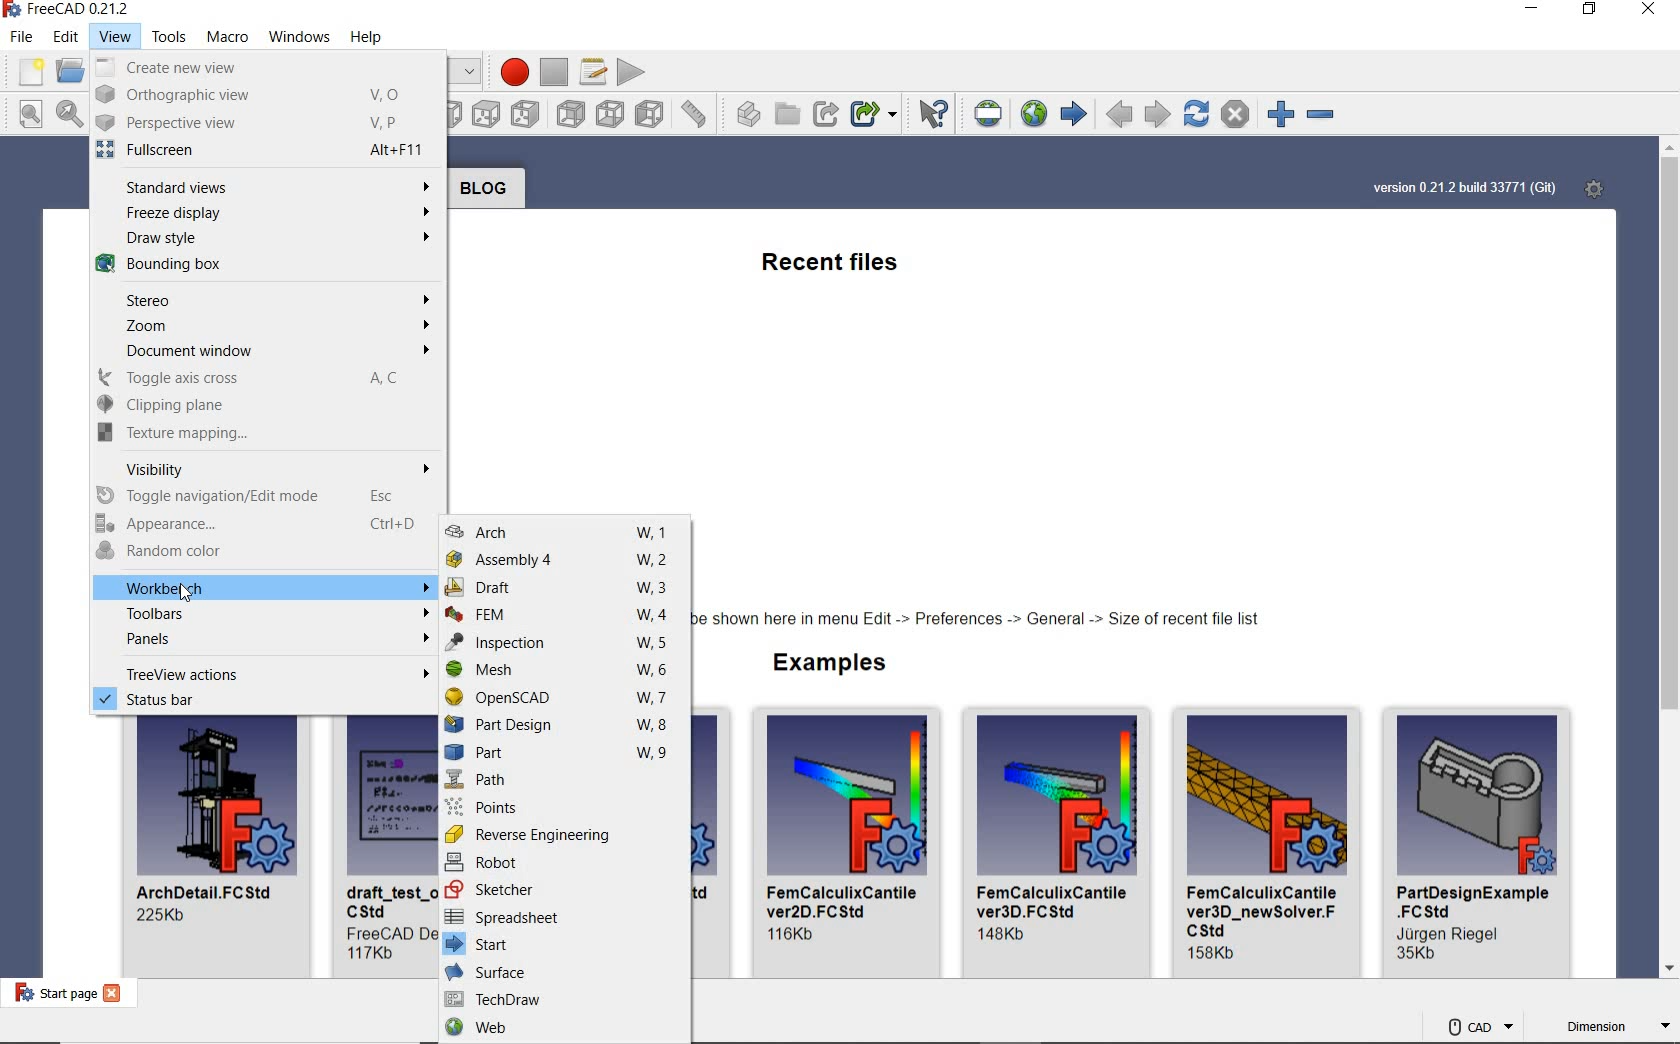 Image resolution: width=1680 pixels, height=1044 pixels. Describe the element at coordinates (562, 917) in the screenshot. I see `spreadsheet` at that location.